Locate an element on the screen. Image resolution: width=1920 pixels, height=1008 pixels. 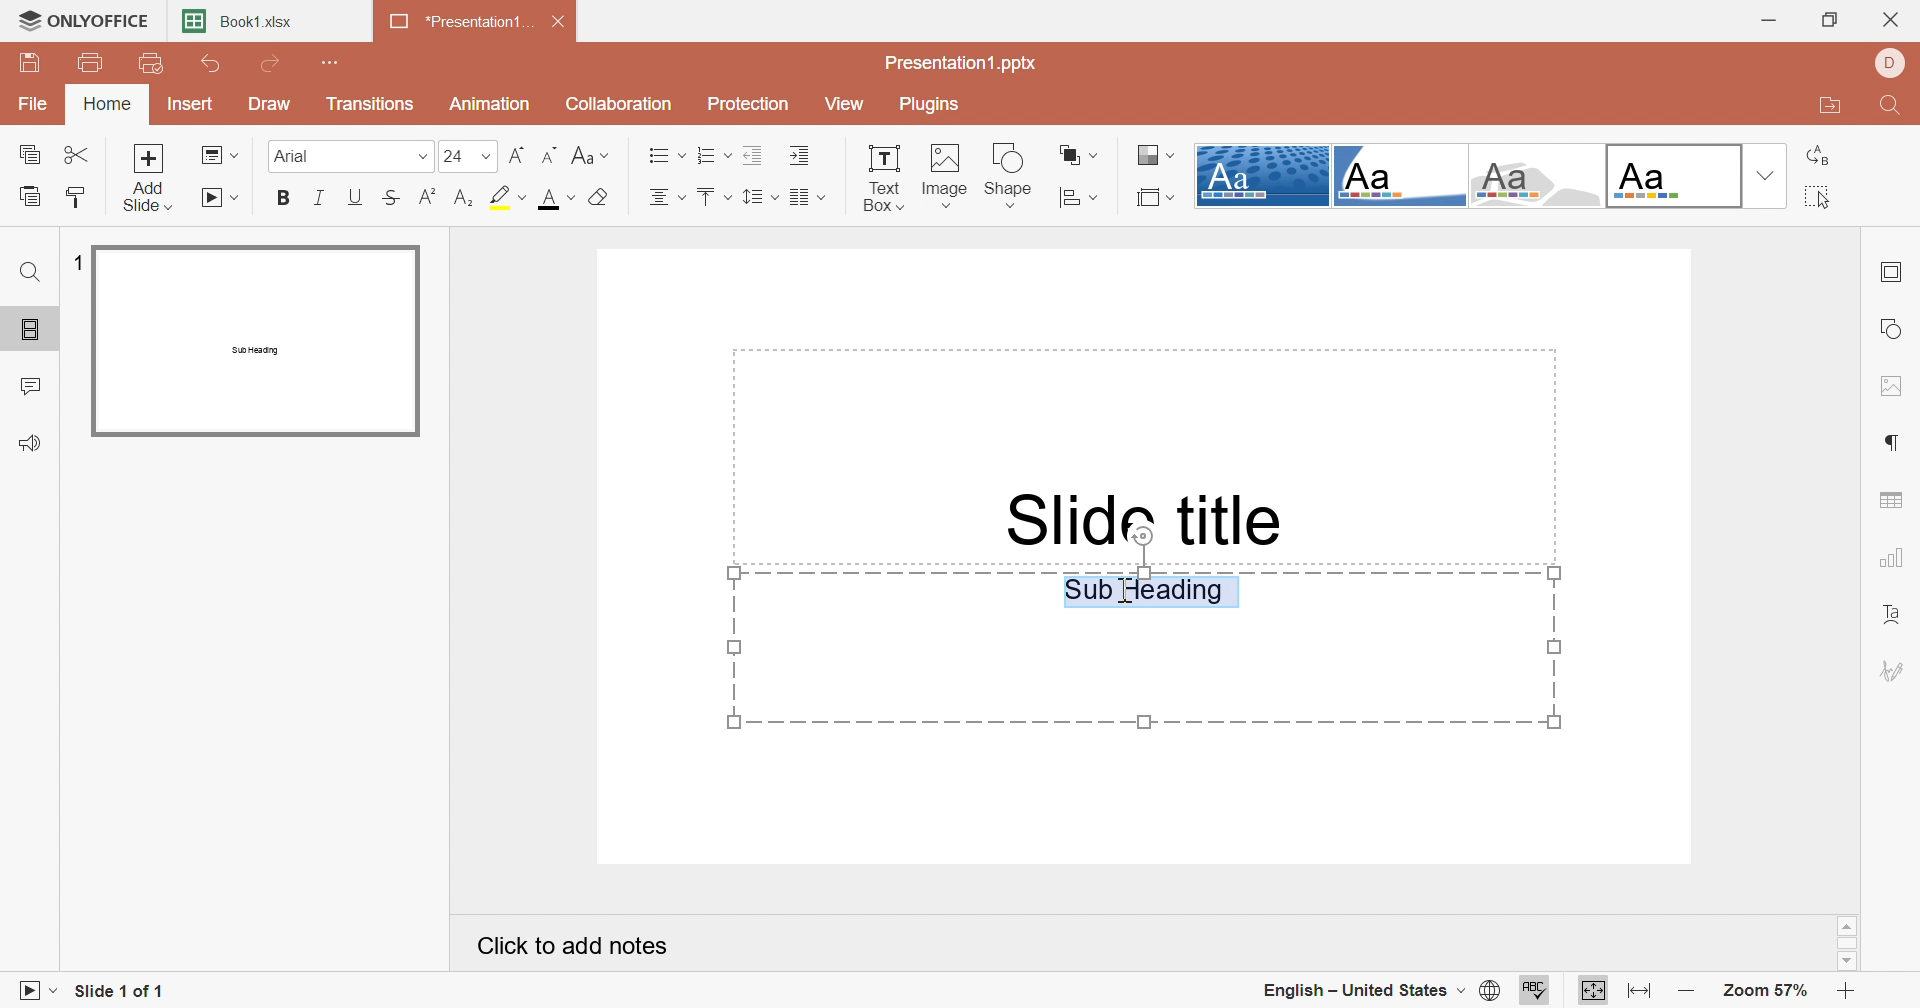
Slide settings is located at coordinates (1893, 273).